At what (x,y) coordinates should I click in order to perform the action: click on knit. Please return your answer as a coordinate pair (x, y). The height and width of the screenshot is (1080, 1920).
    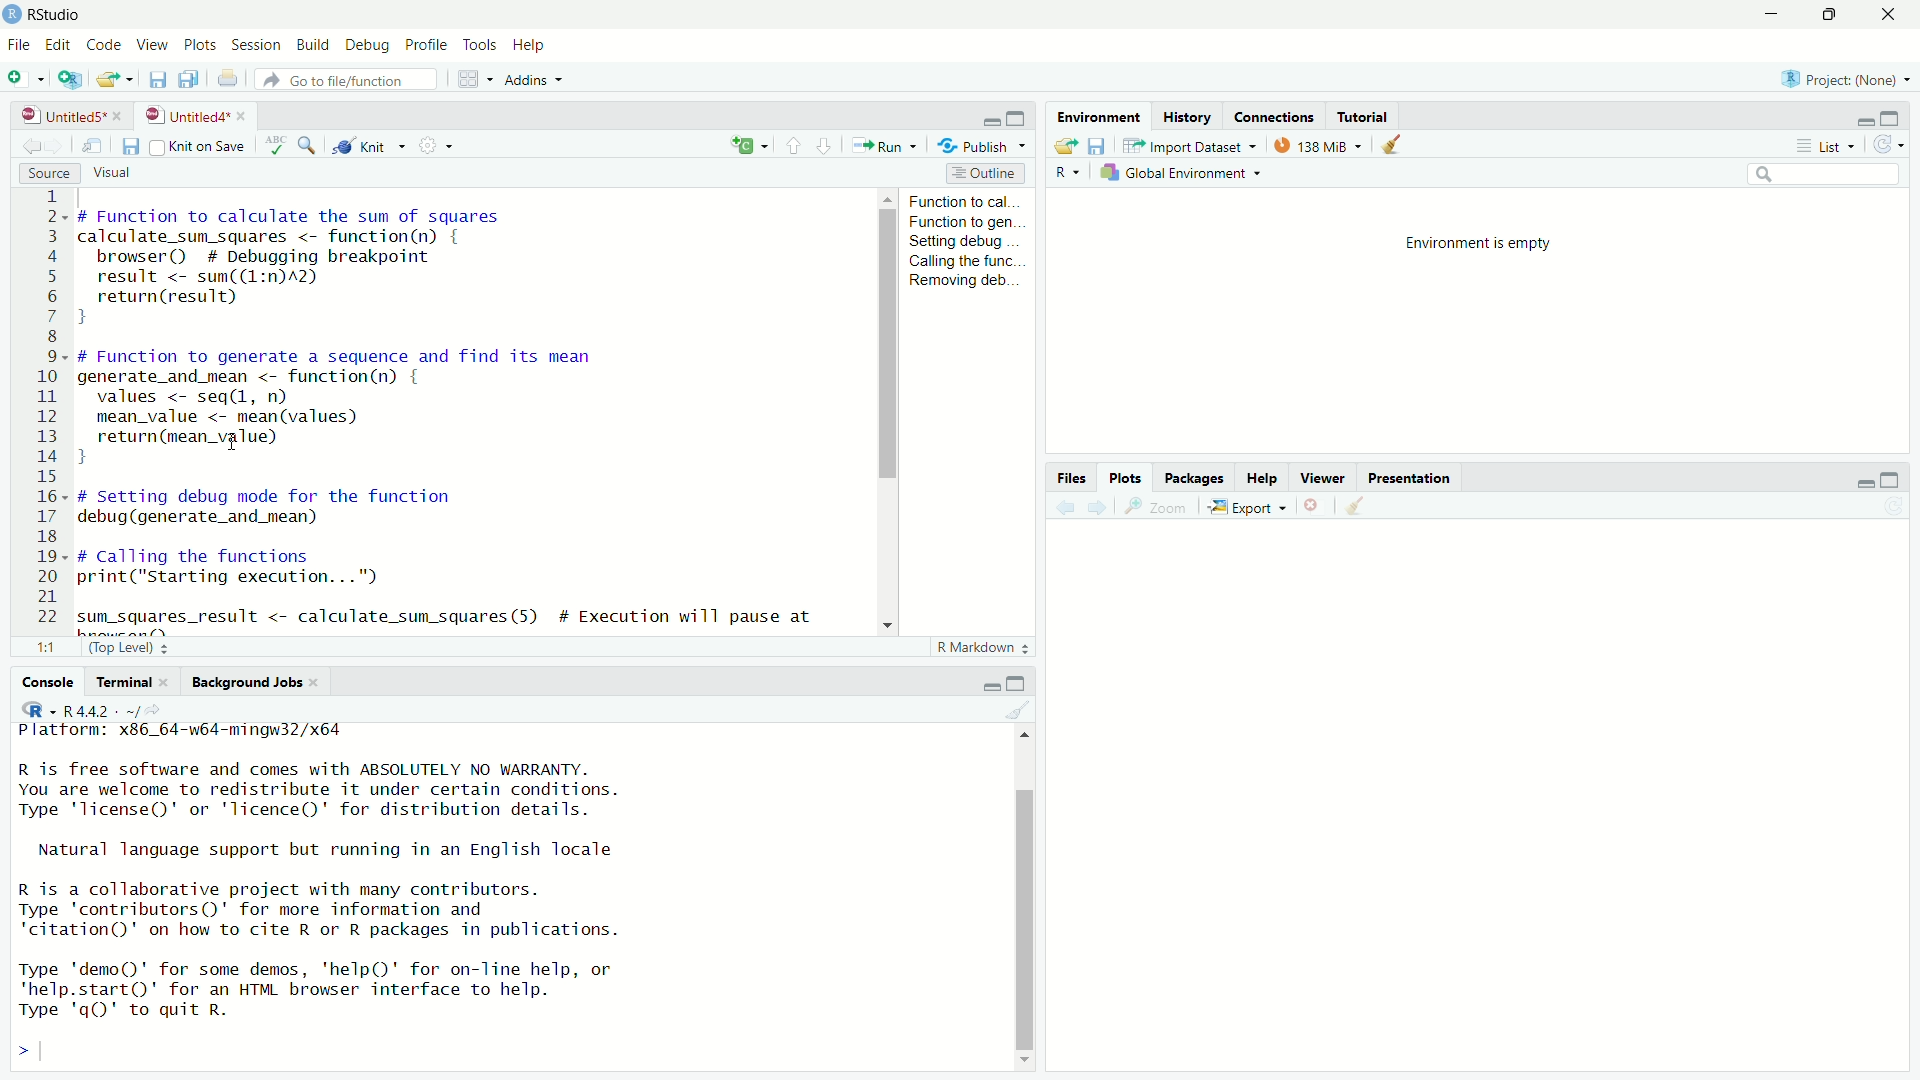
    Looking at the image, I should click on (375, 142).